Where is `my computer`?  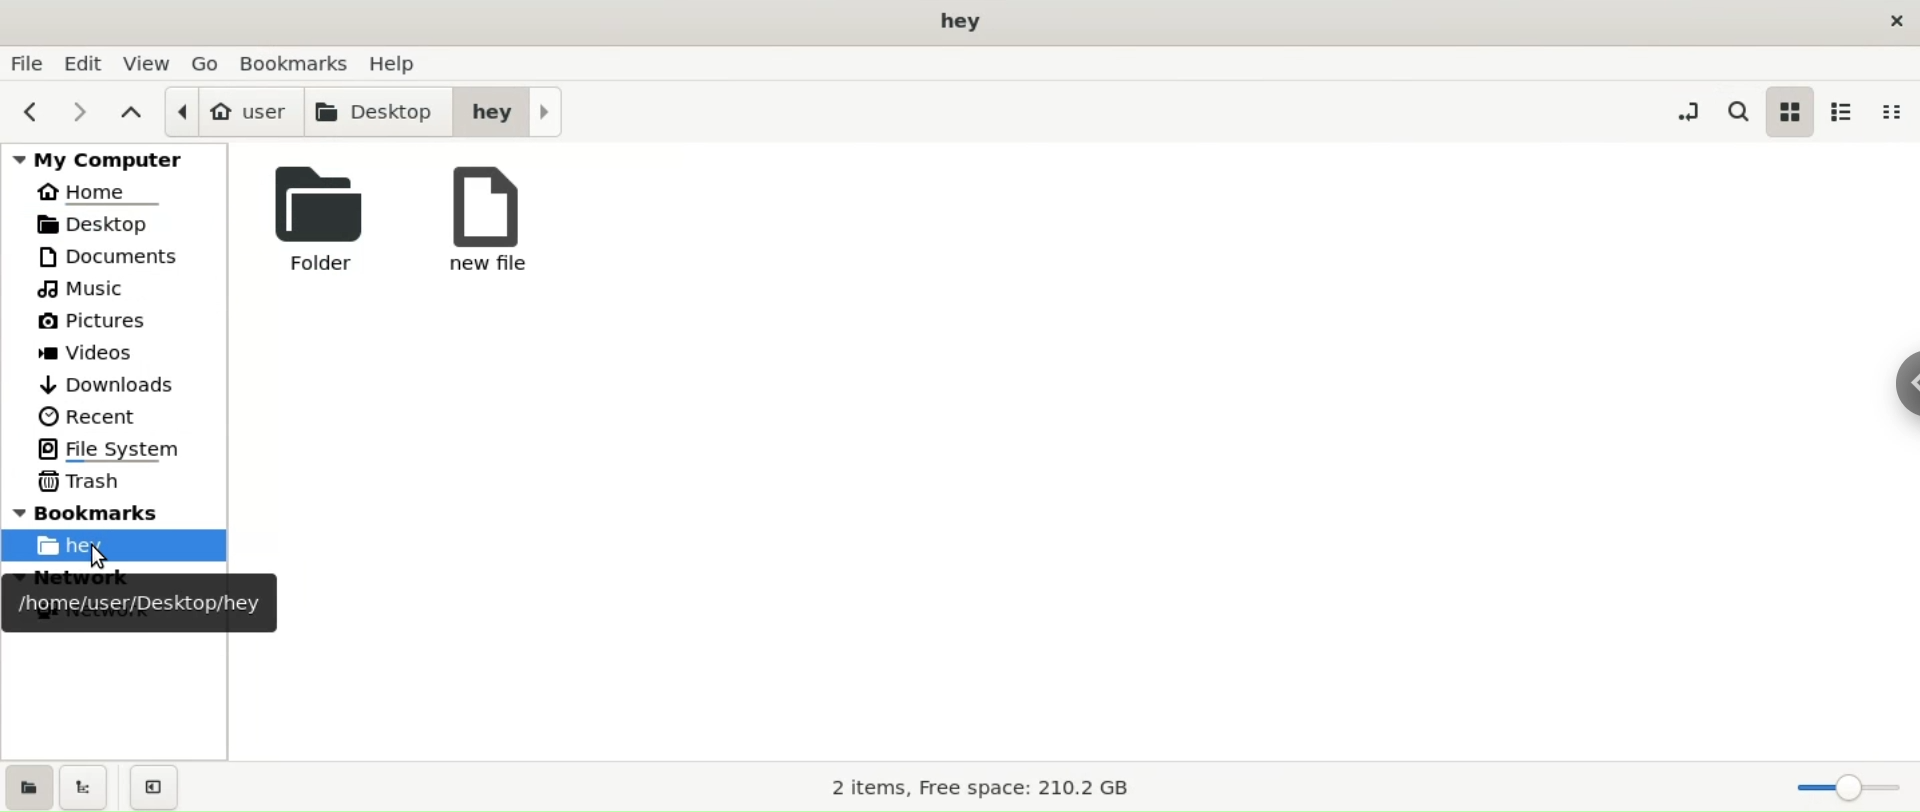 my computer is located at coordinates (118, 156).